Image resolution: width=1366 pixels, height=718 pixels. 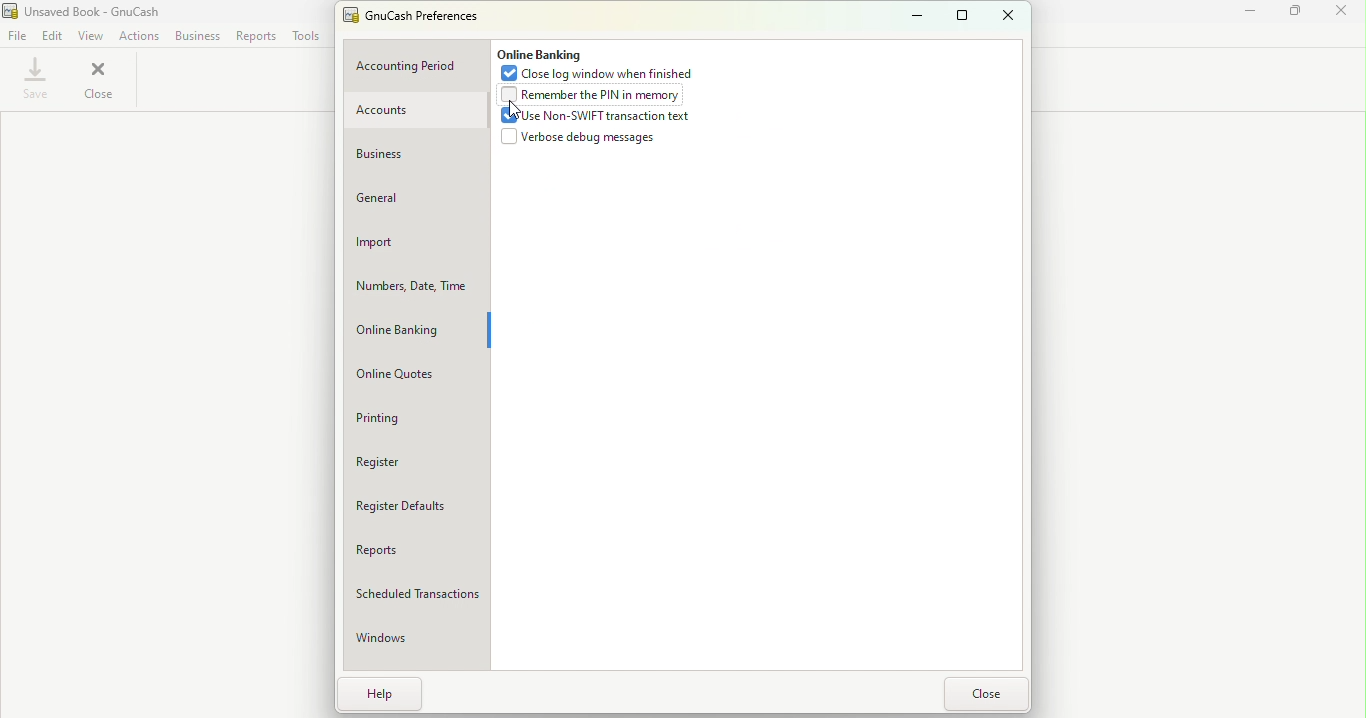 What do you see at coordinates (412, 111) in the screenshot?
I see `Account` at bounding box center [412, 111].